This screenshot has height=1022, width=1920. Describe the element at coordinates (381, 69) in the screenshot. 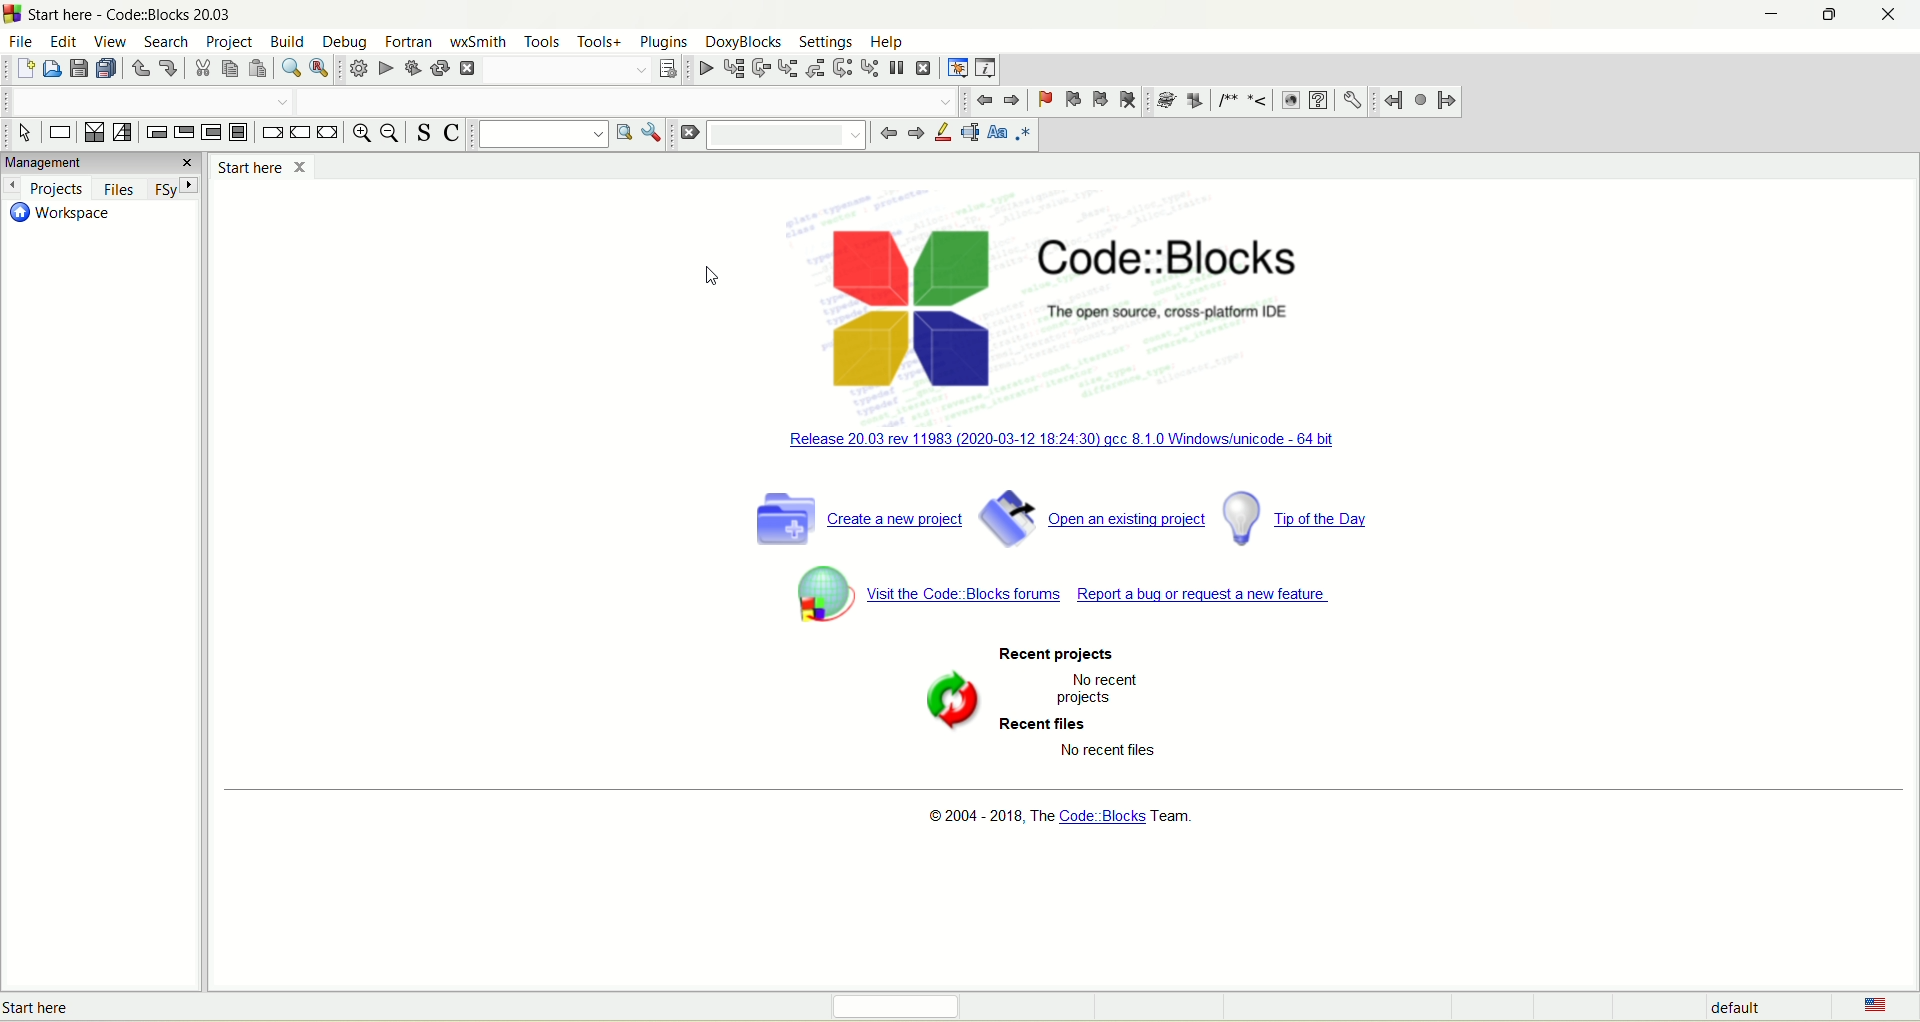

I see `run` at that location.